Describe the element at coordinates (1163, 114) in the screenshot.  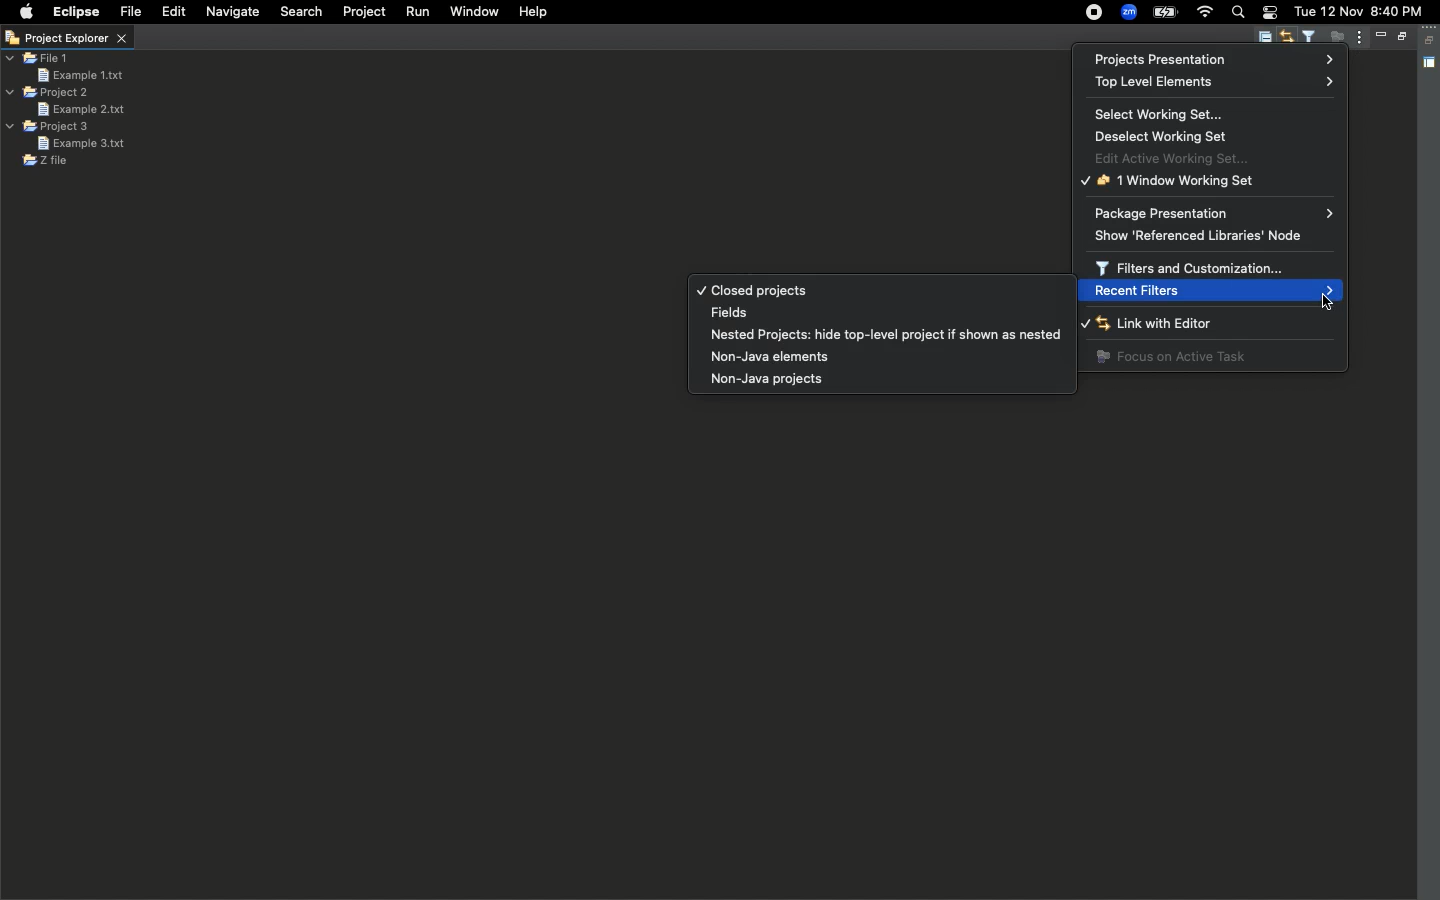
I see `Select working set` at that location.